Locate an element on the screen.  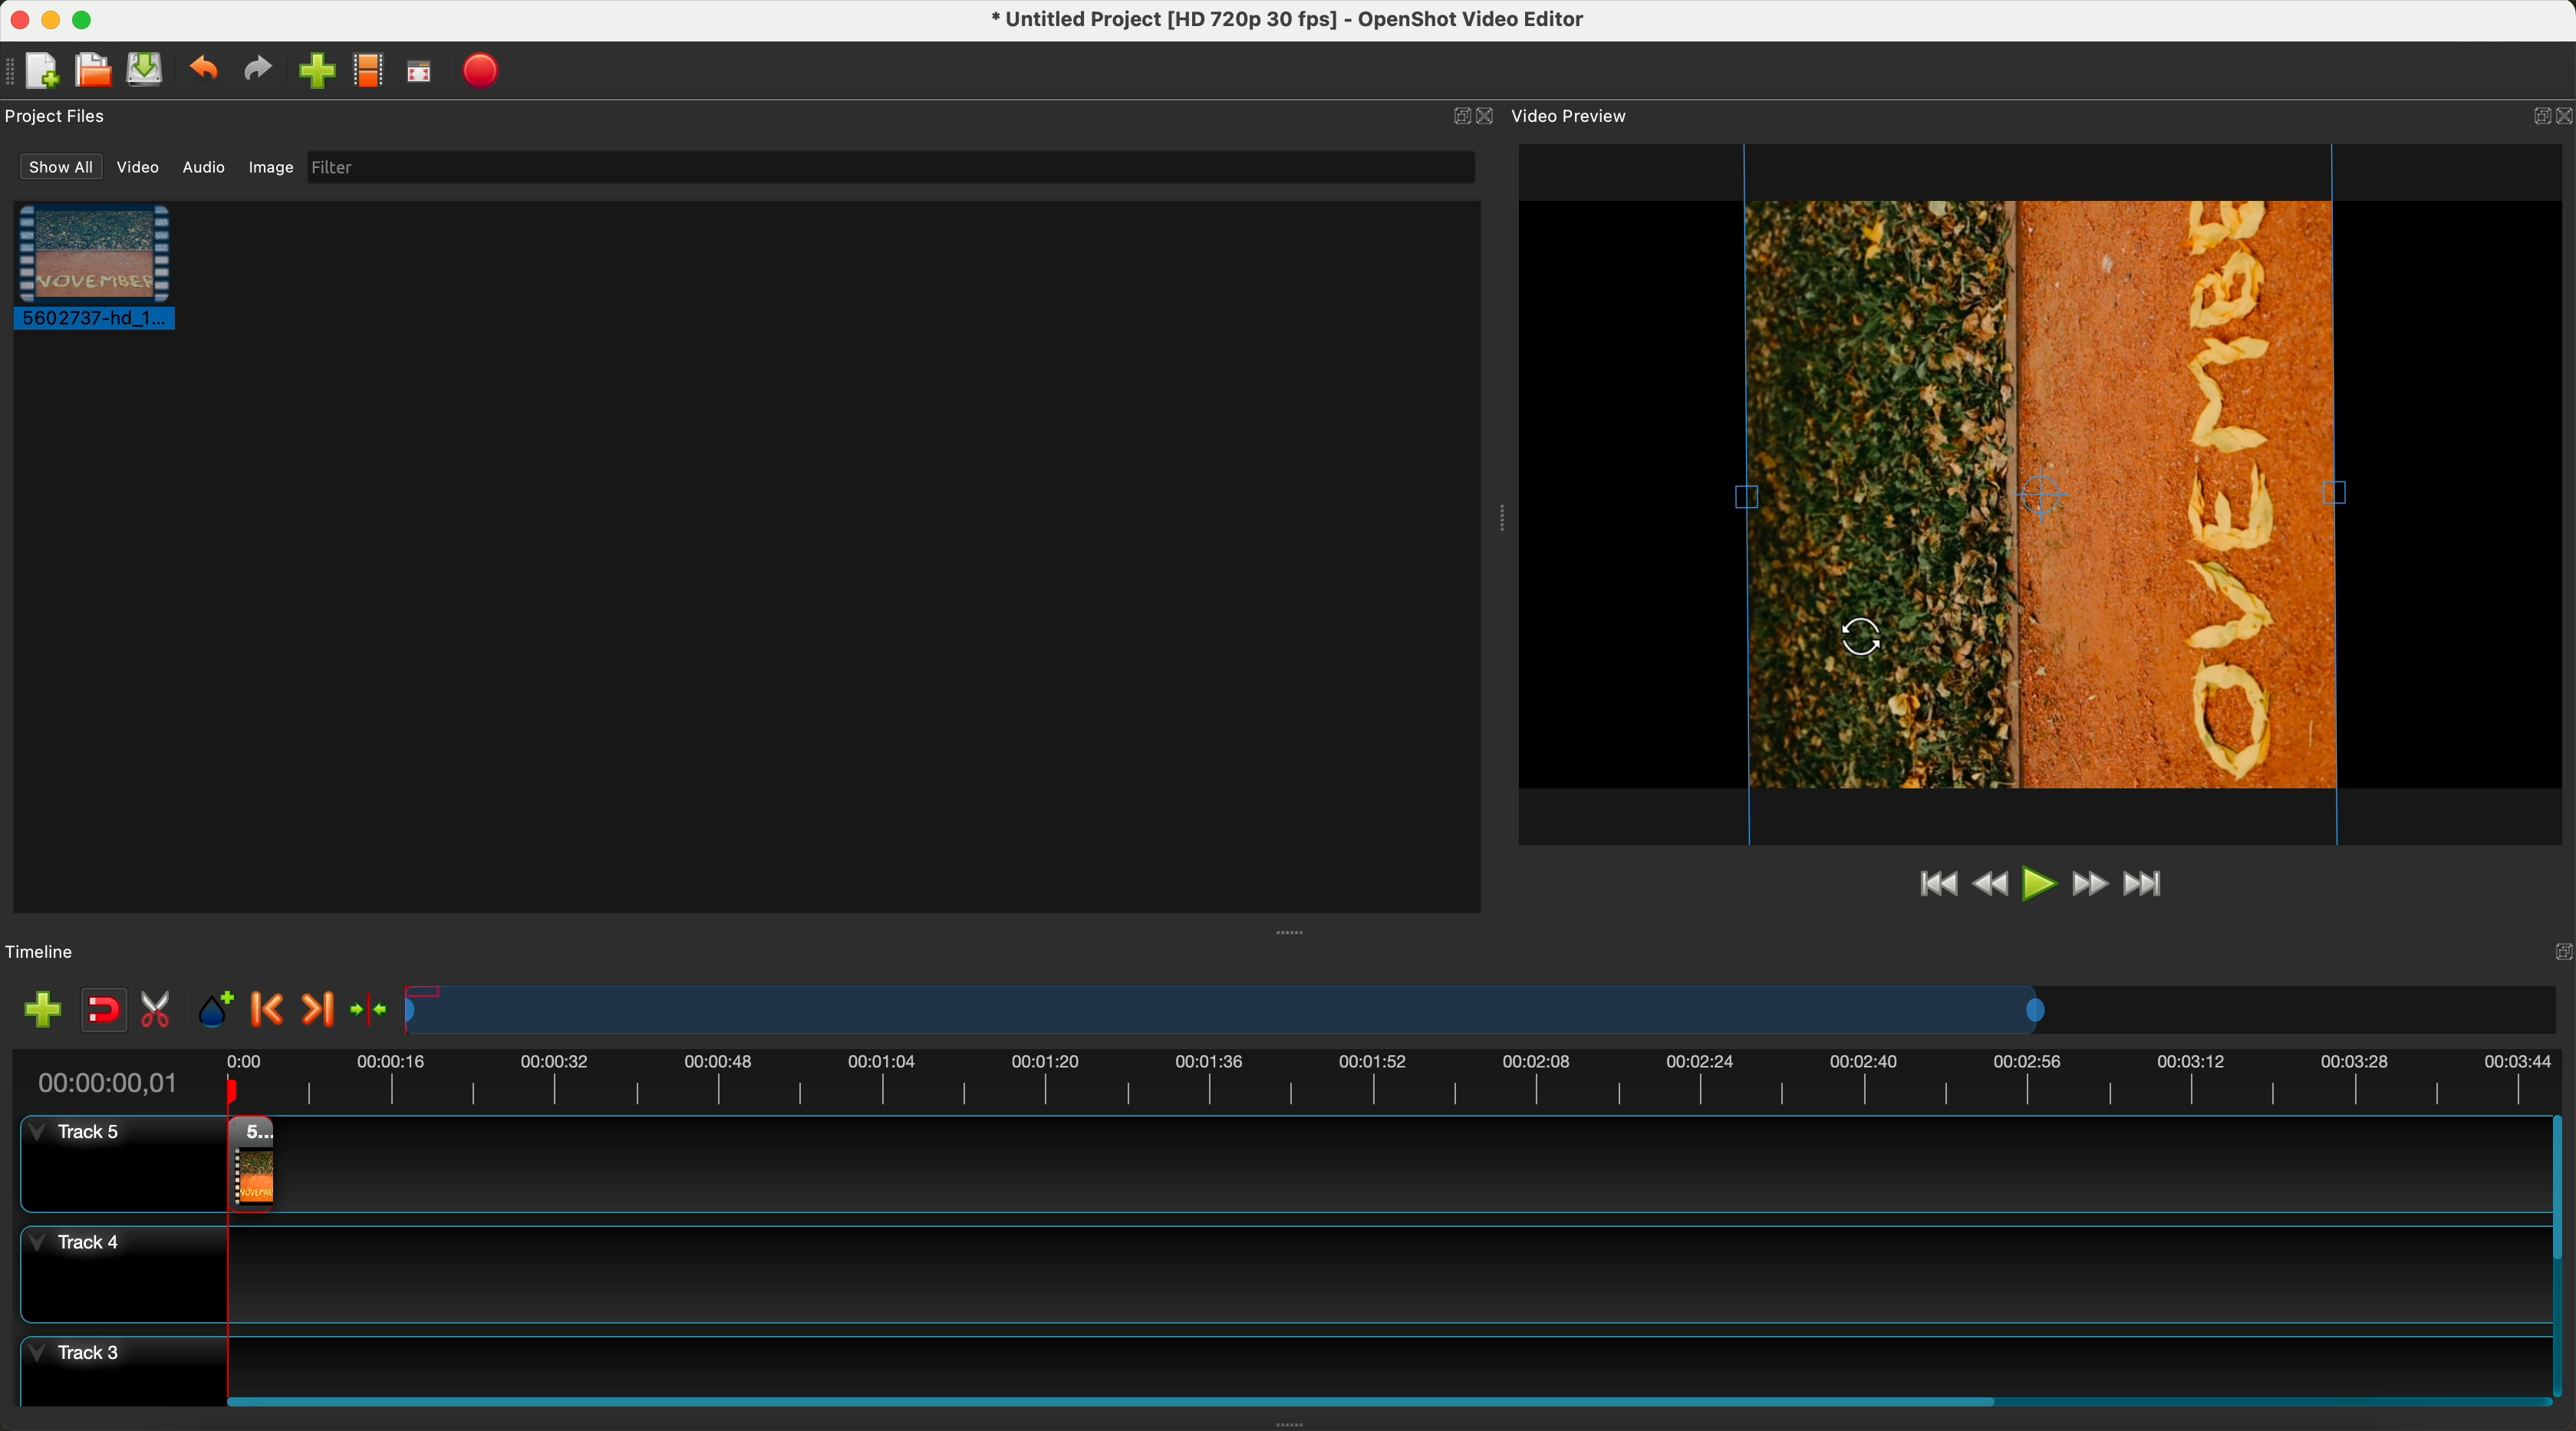
audio is located at coordinates (204, 168).